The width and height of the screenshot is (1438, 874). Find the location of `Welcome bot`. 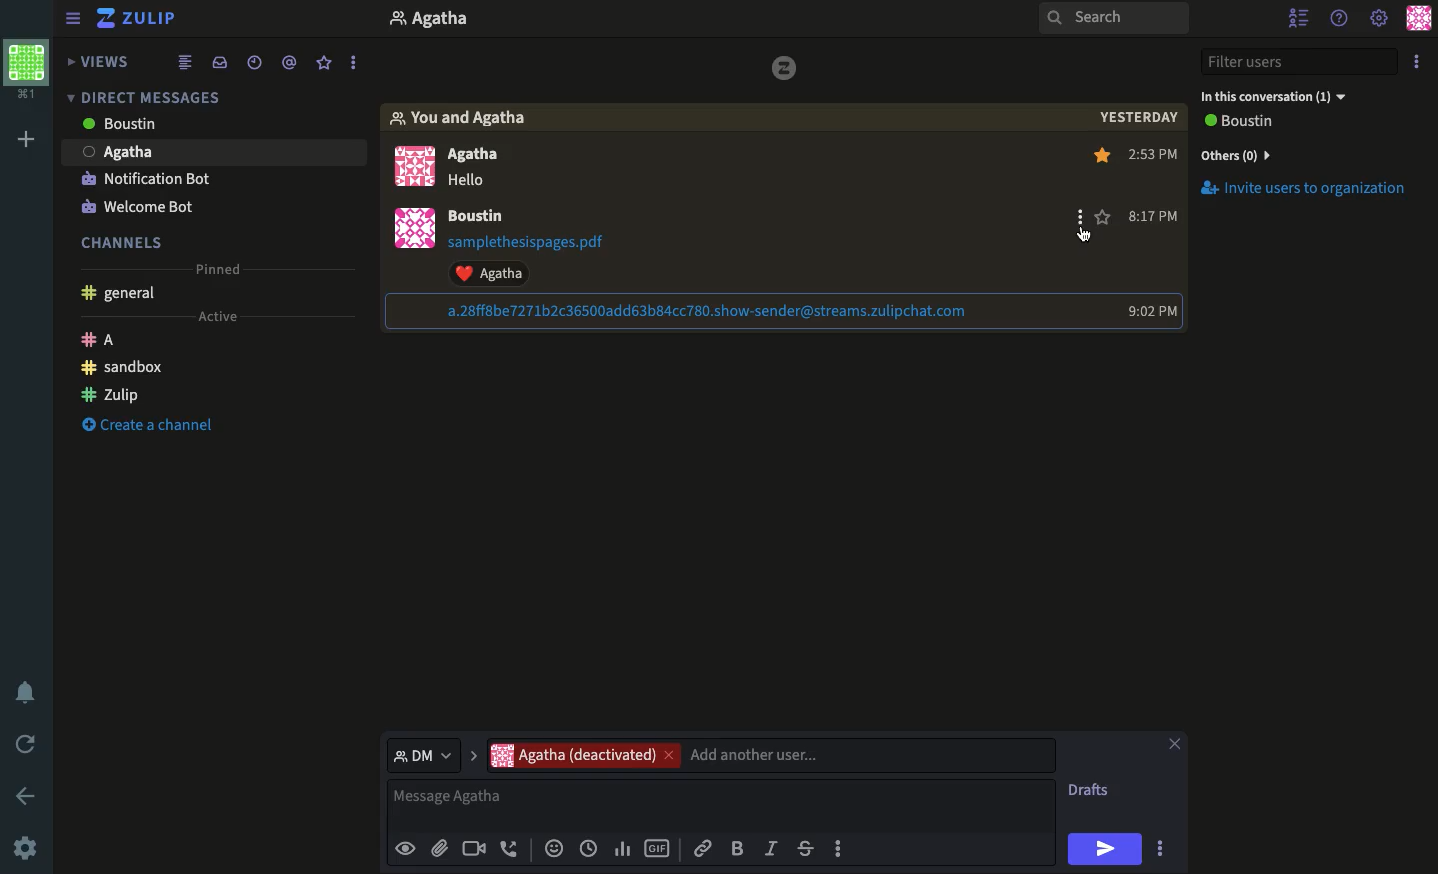

Welcome bot is located at coordinates (137, 207).